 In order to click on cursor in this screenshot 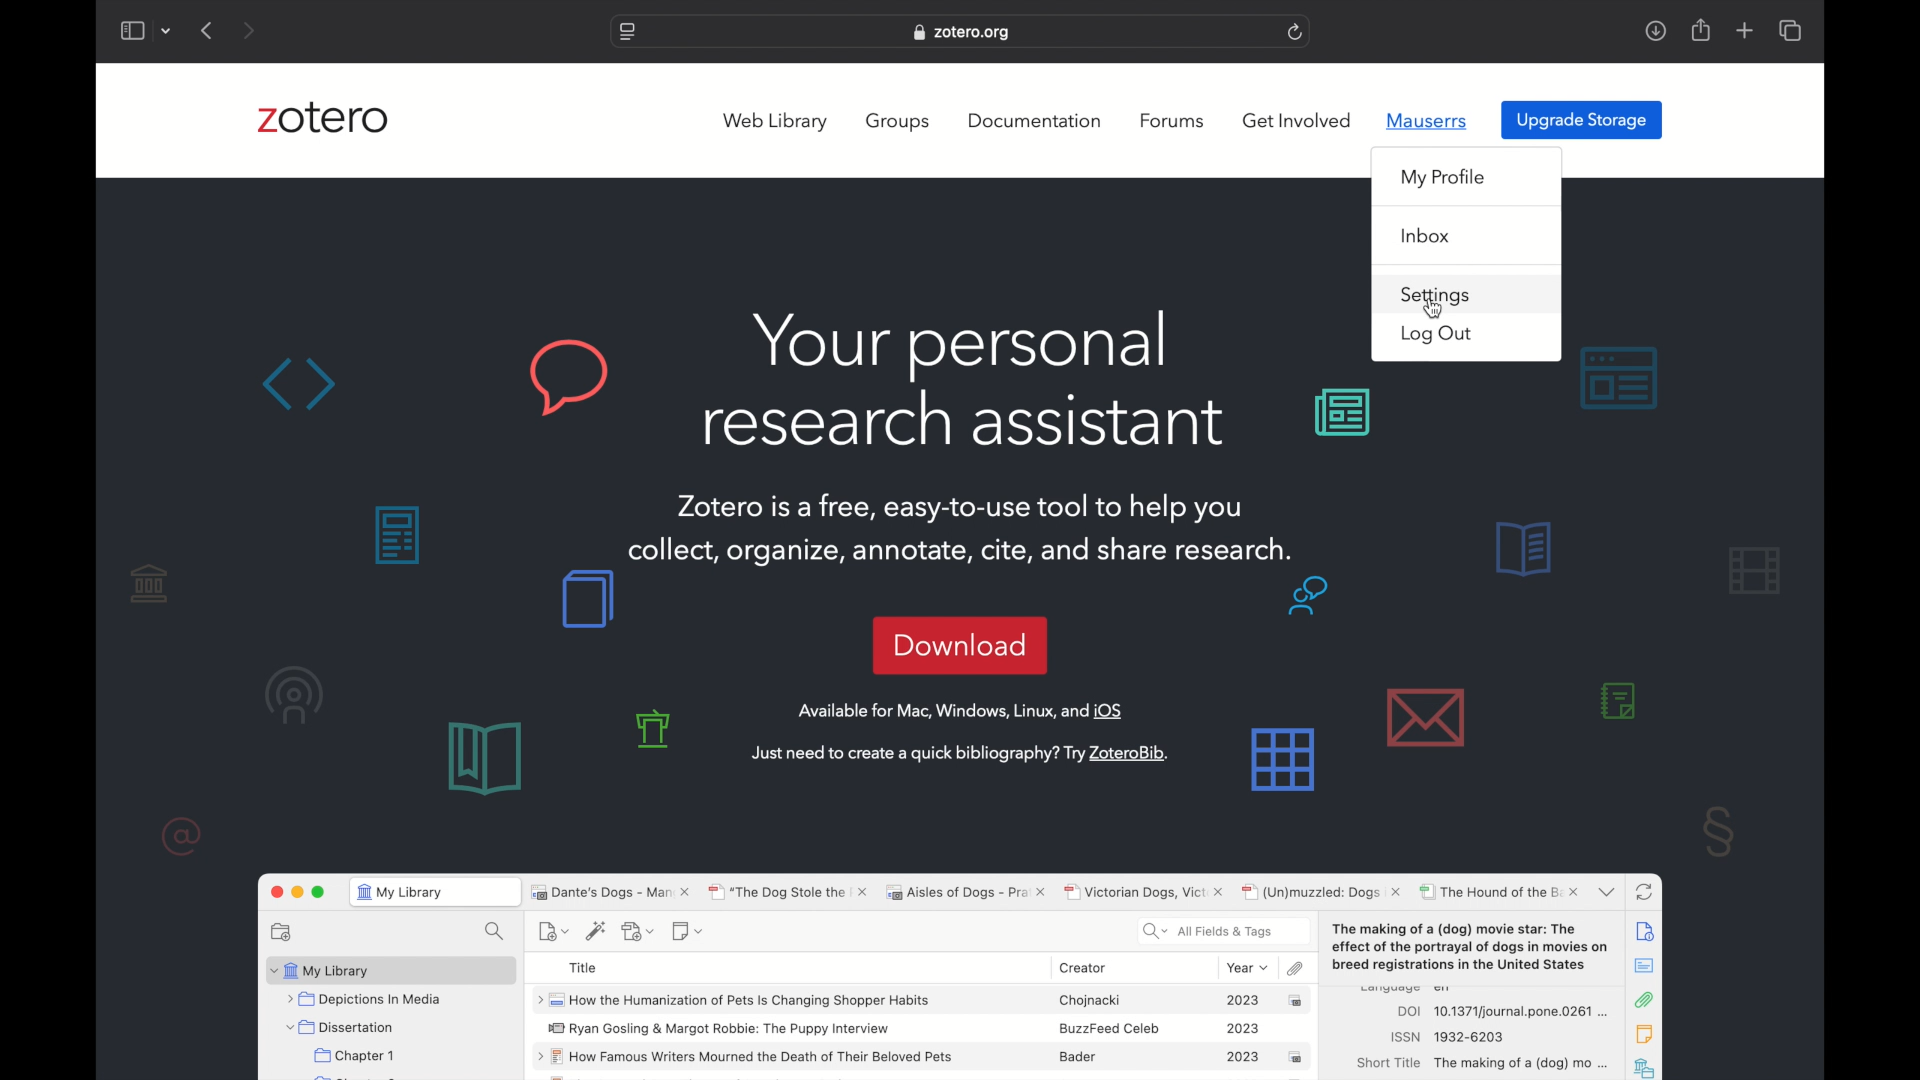, I will do `click(1433, 308)`.